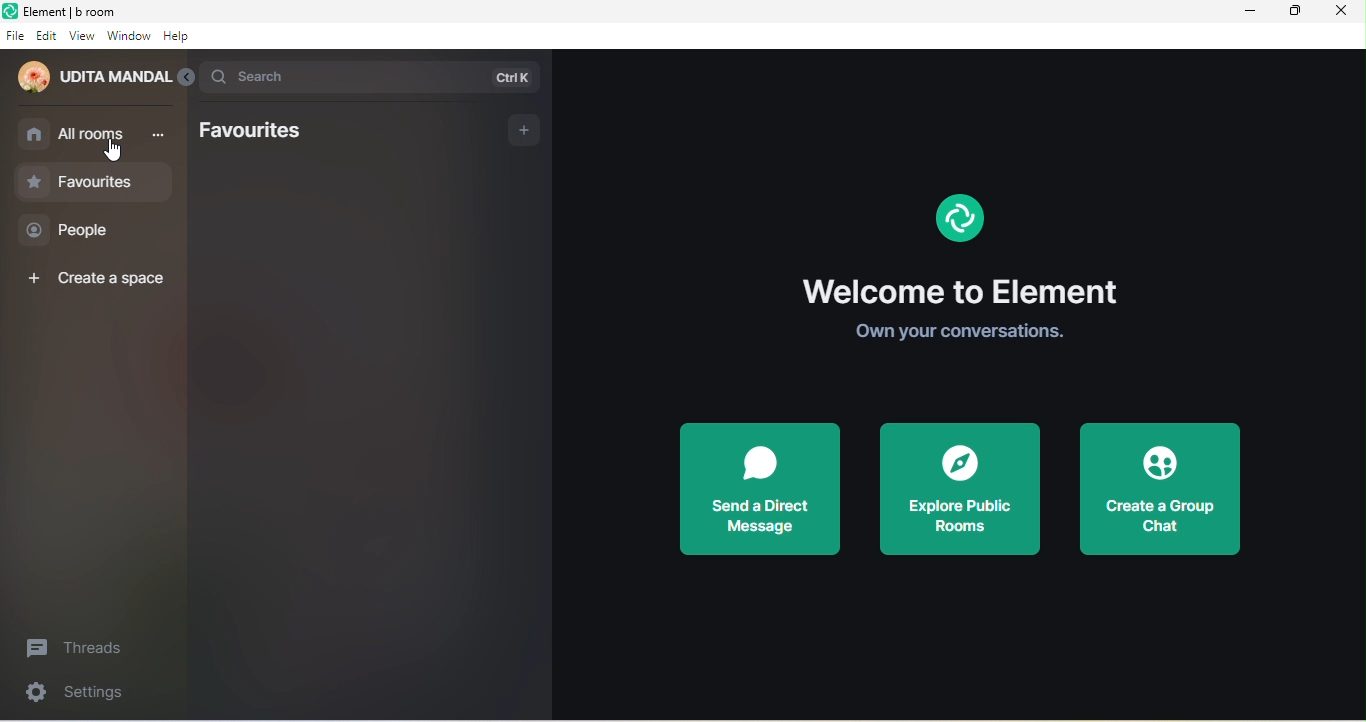  I want to click on close, so click(1347, 15).